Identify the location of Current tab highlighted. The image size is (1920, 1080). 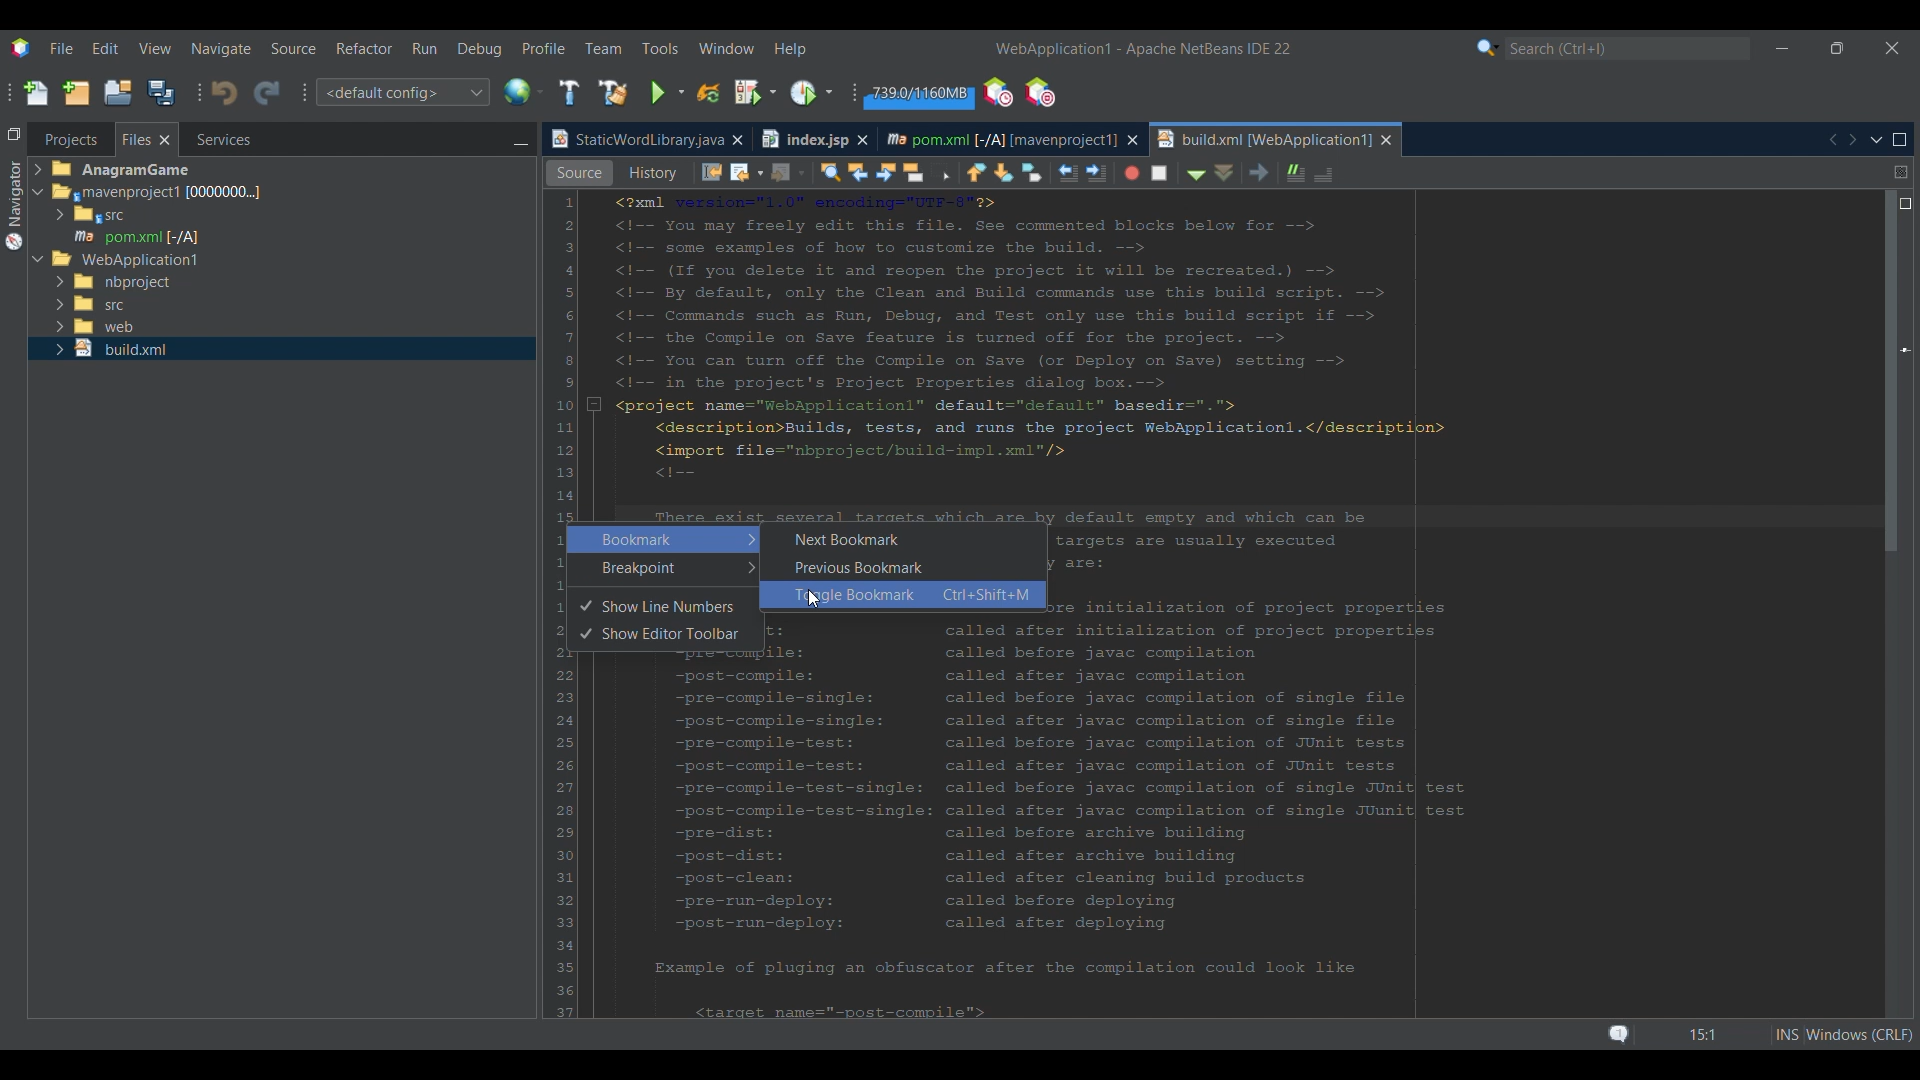
(999, 137).